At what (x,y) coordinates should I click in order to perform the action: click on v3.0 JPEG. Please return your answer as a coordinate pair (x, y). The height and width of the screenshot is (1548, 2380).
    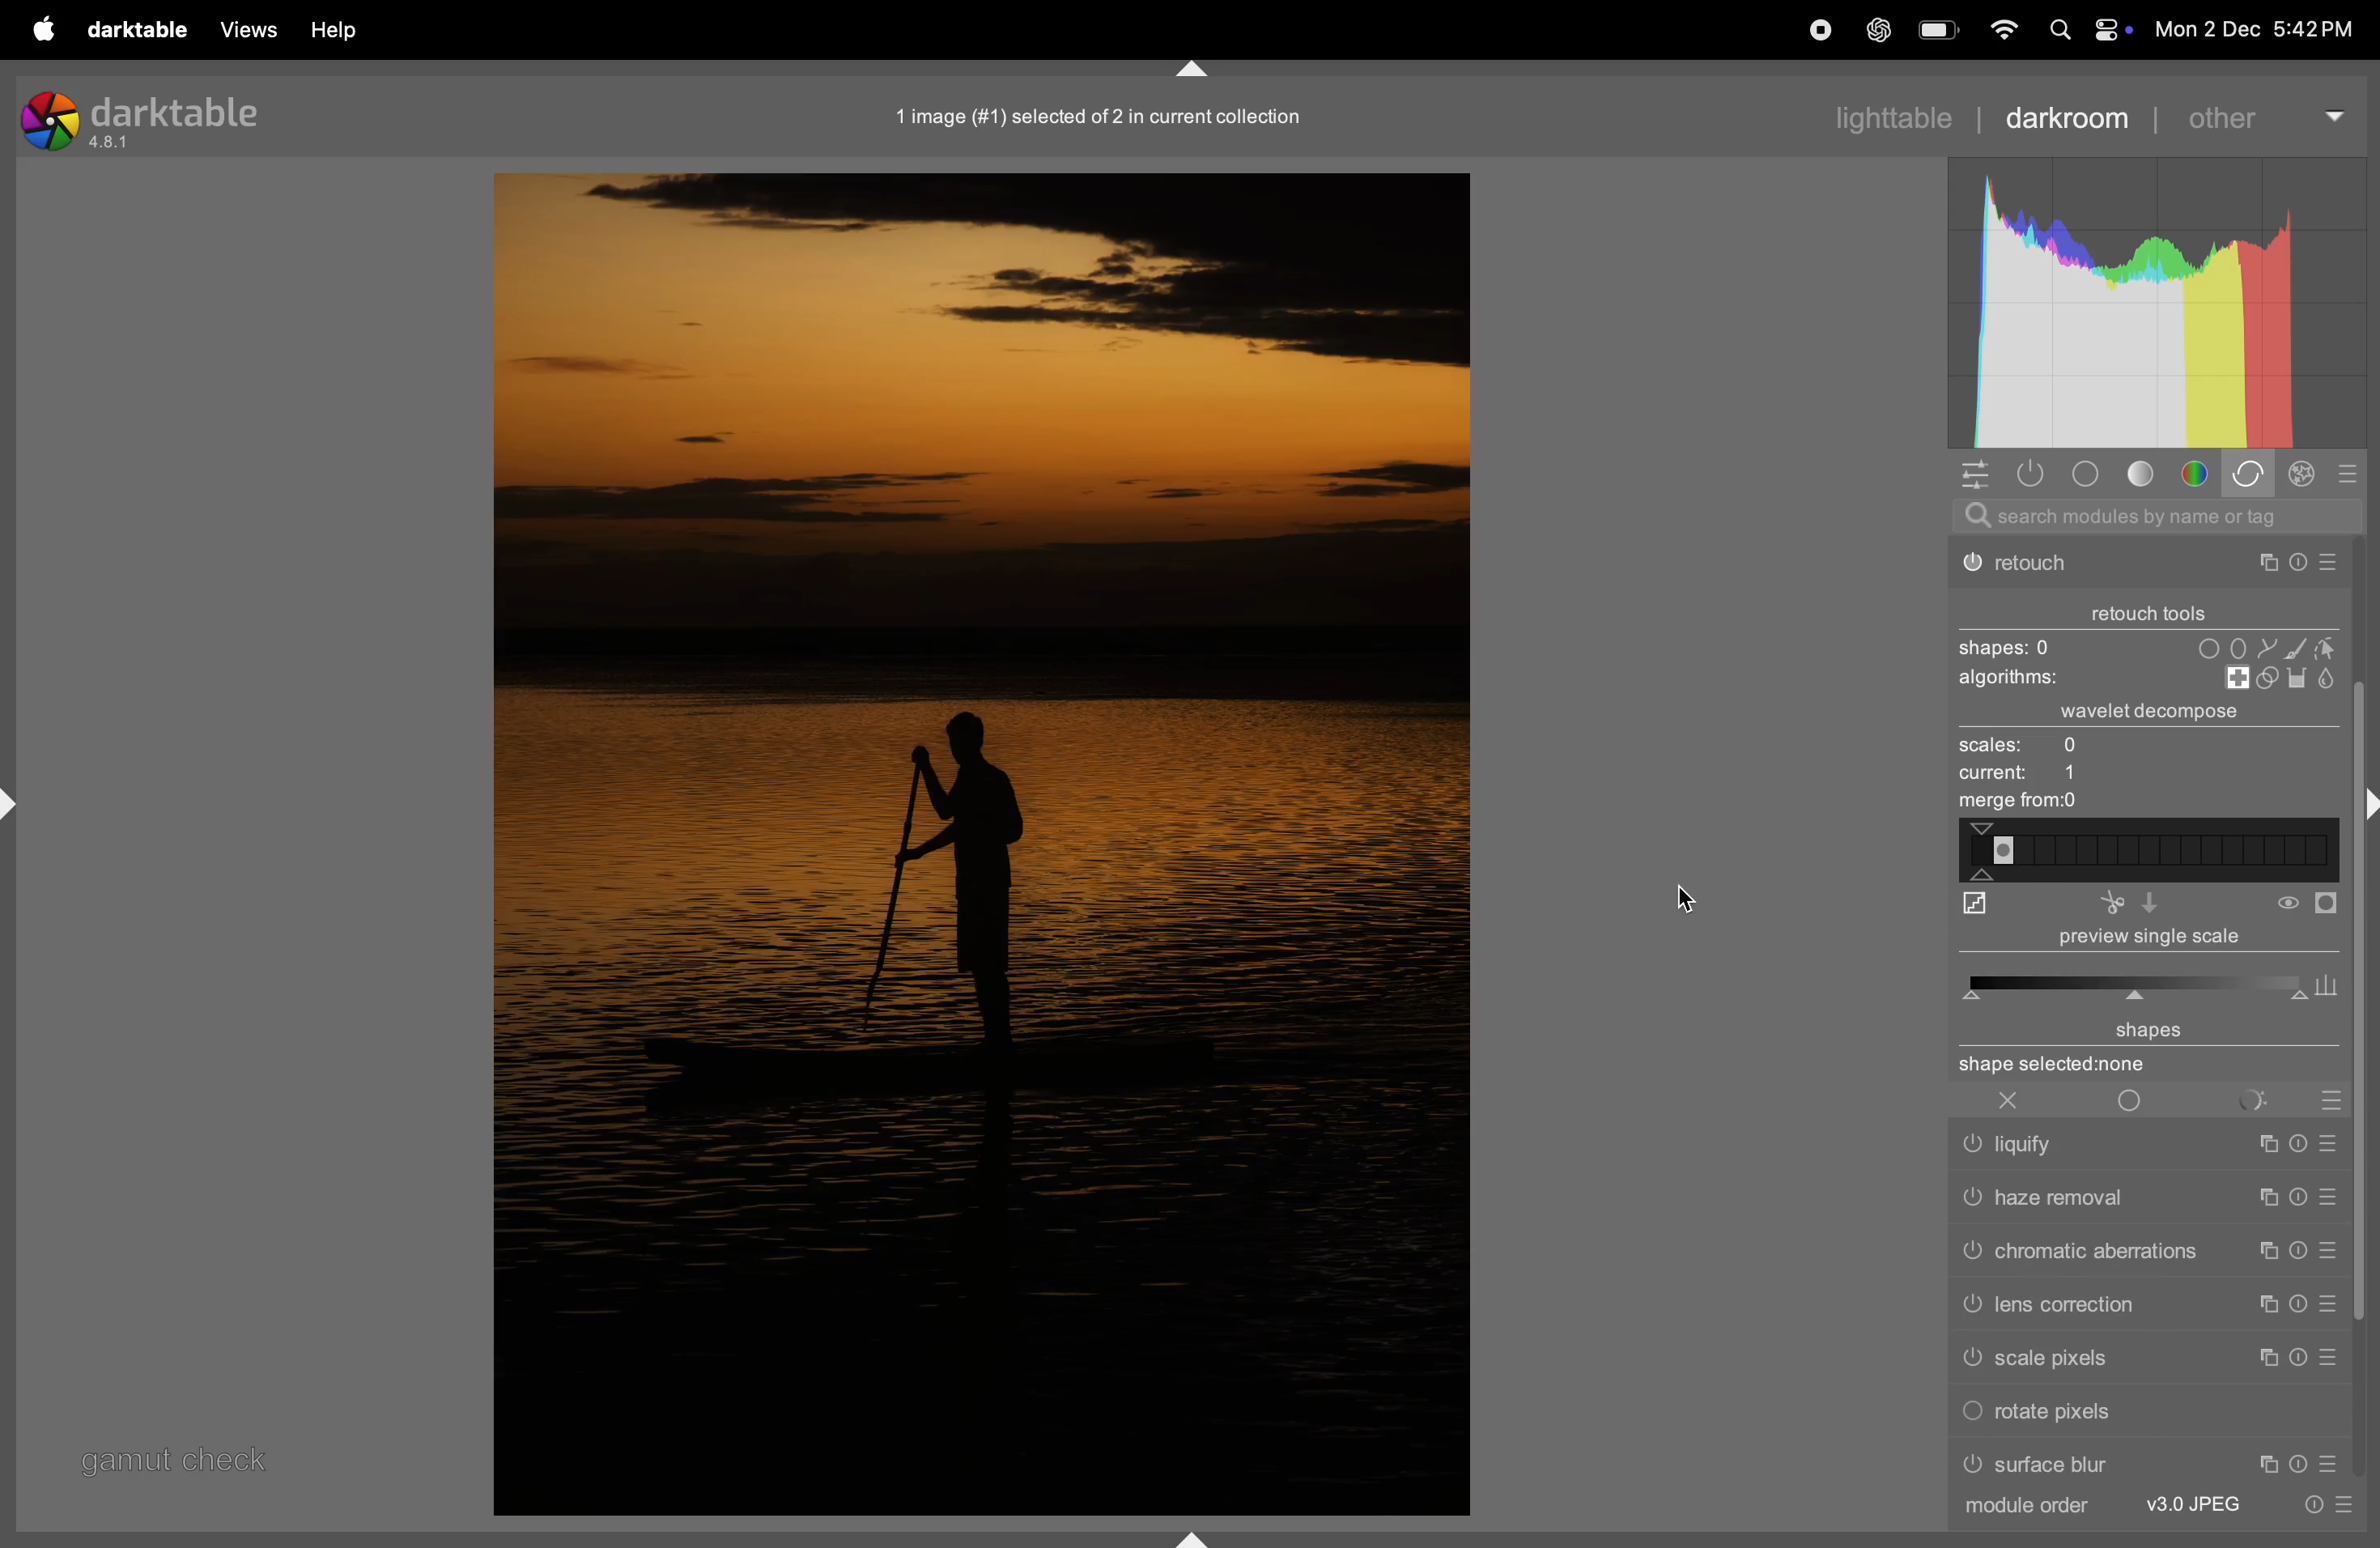
    Looking at the image, I should click on (2196, 1519).